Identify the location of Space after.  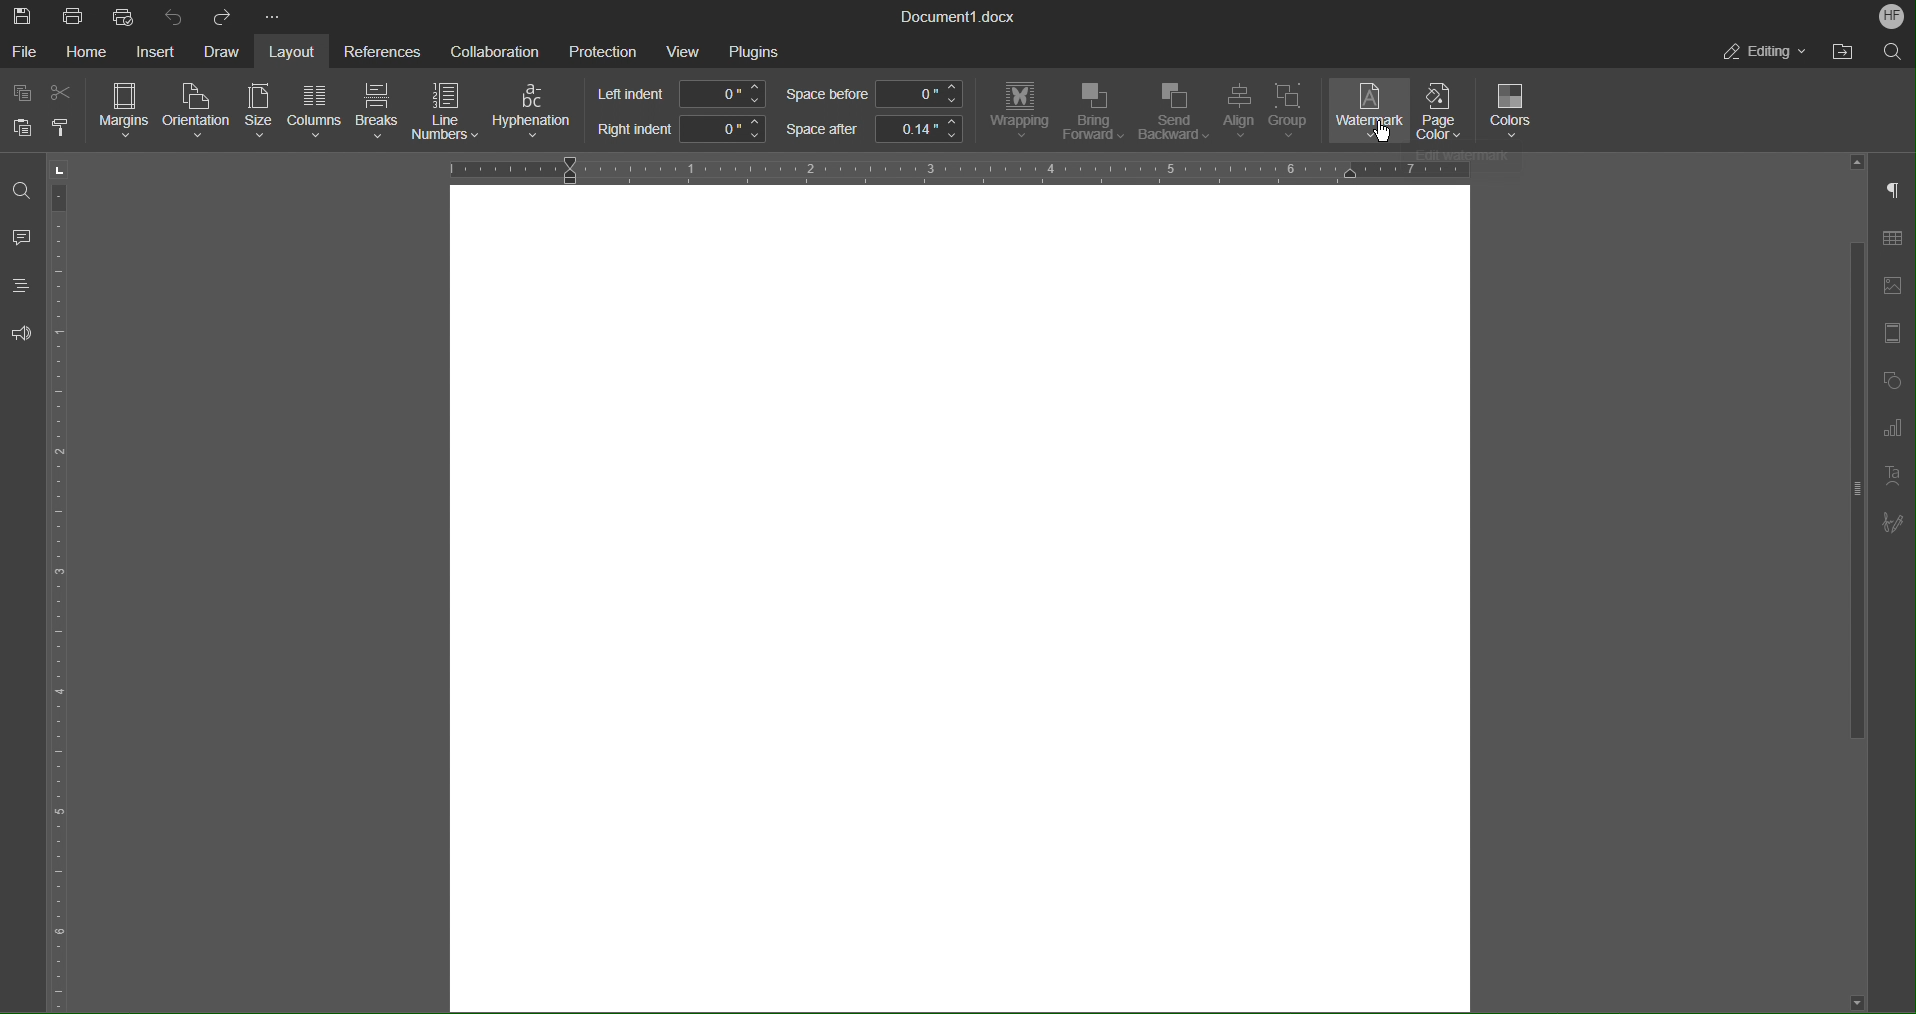
(873, 129).